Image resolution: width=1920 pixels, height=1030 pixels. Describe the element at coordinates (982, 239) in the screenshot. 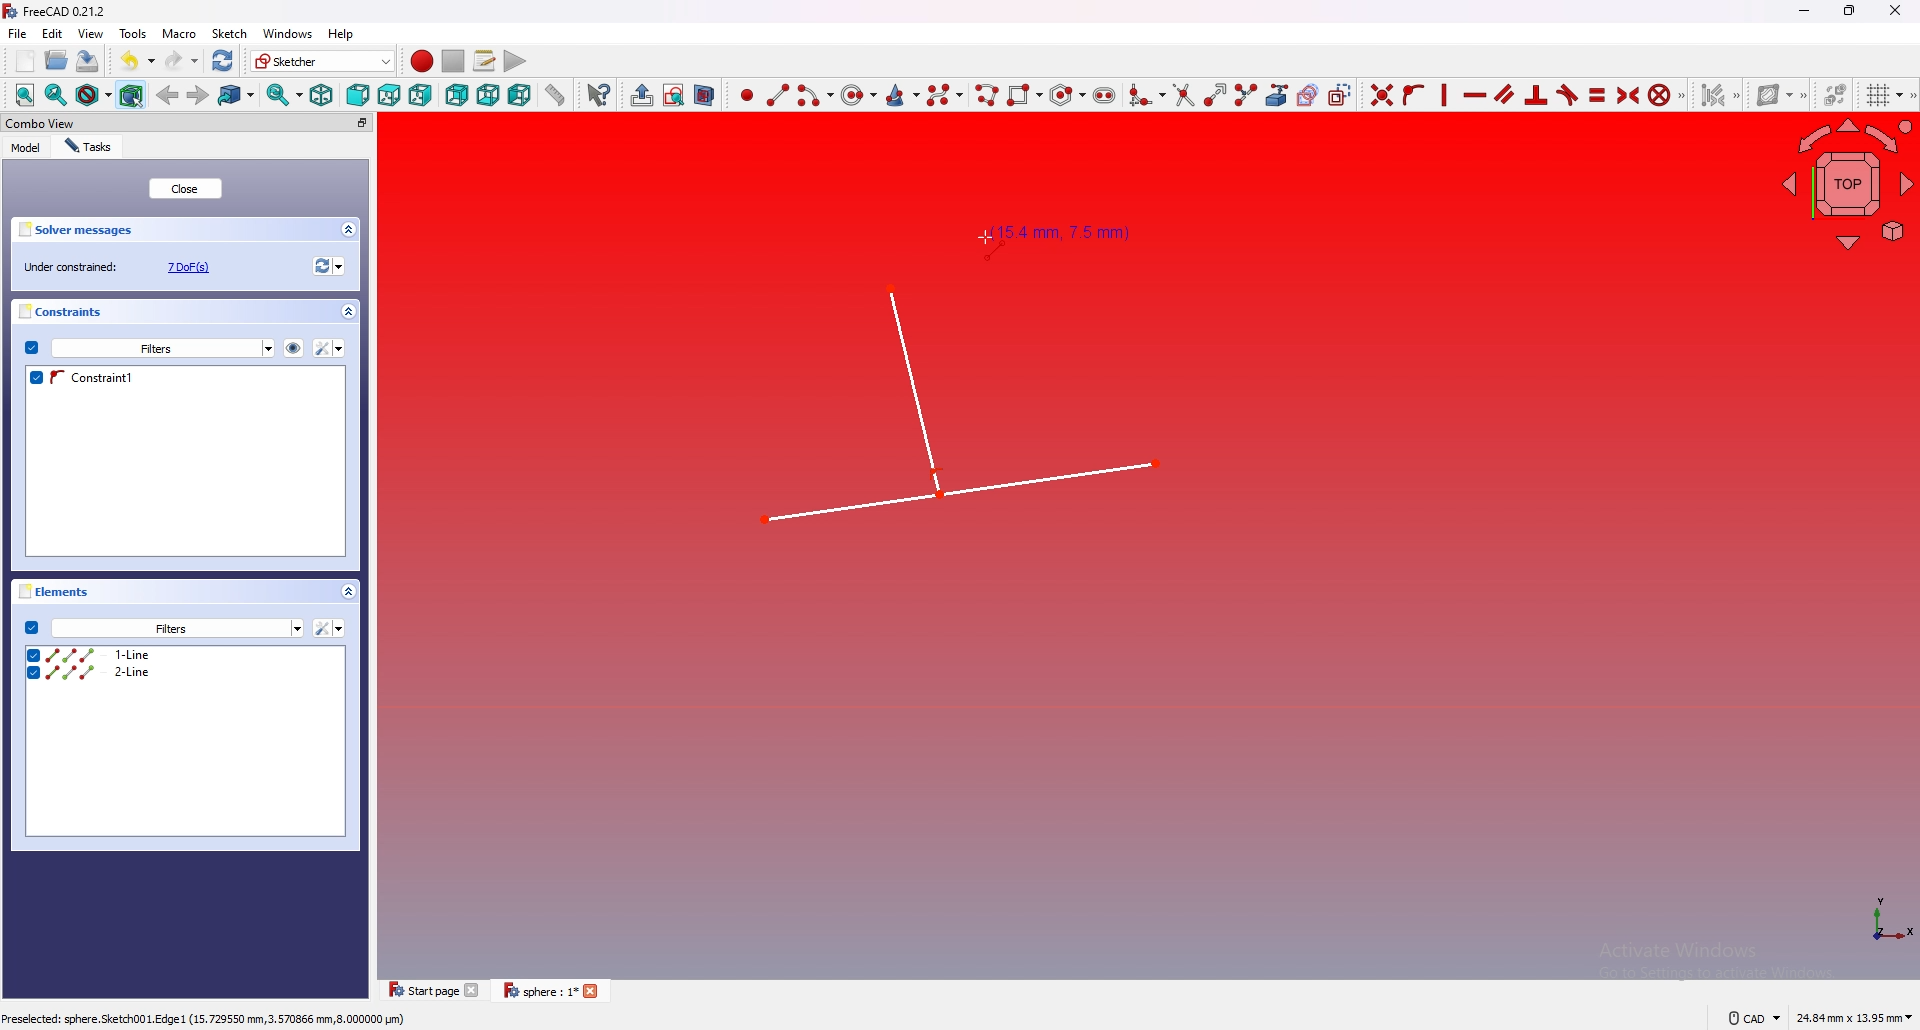

I see `cursor` at that location.